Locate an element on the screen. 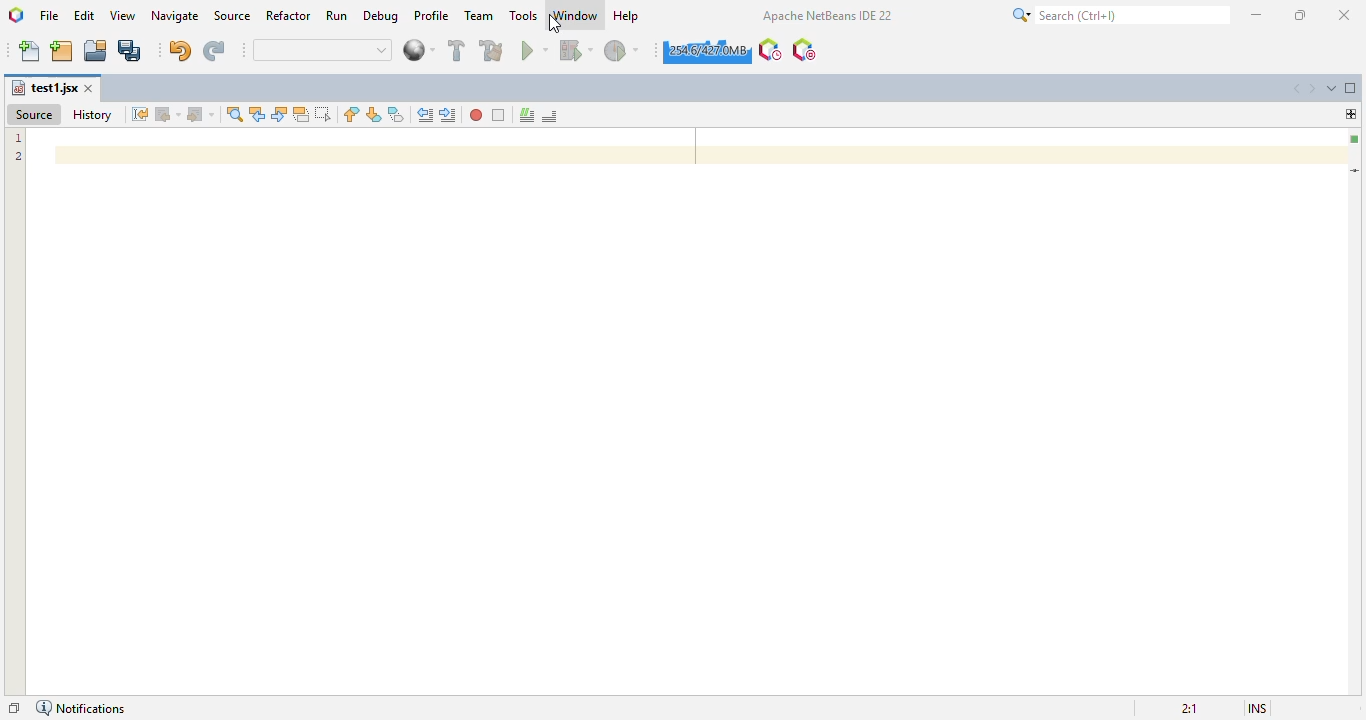 This screenshot has height=720, width=1366. open project is located at coordinates (95, 50).